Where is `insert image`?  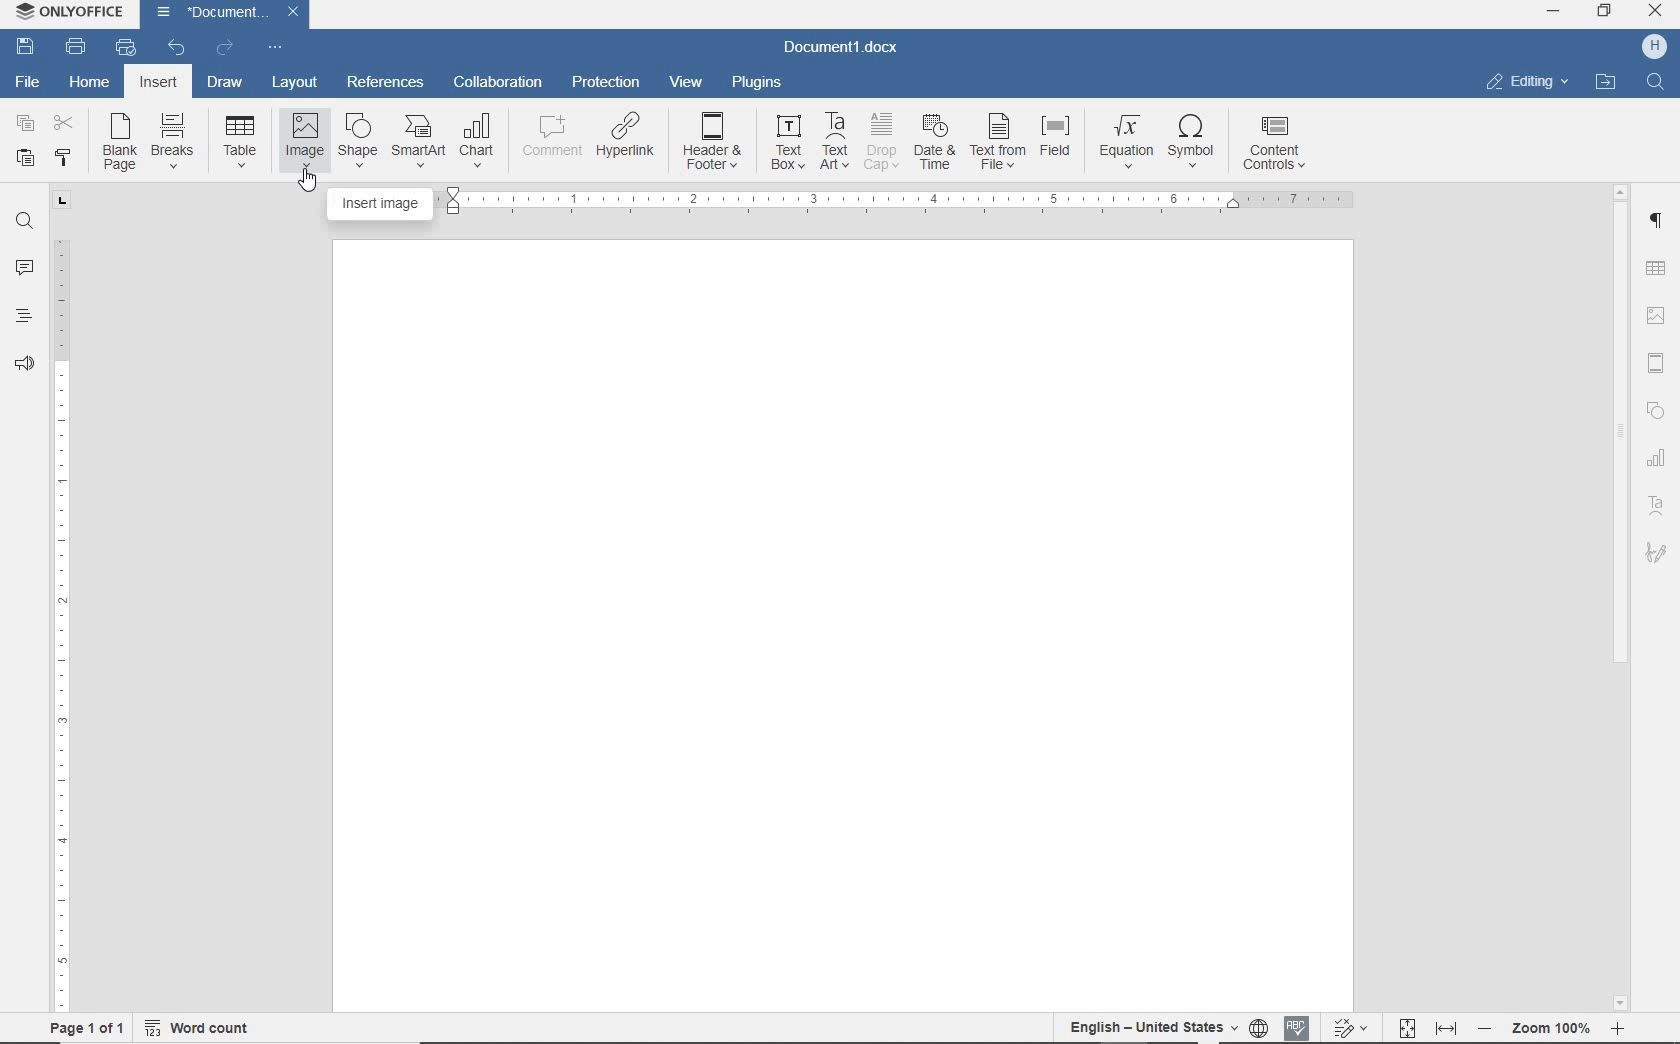
insert image is located at coordinates (379, 202).